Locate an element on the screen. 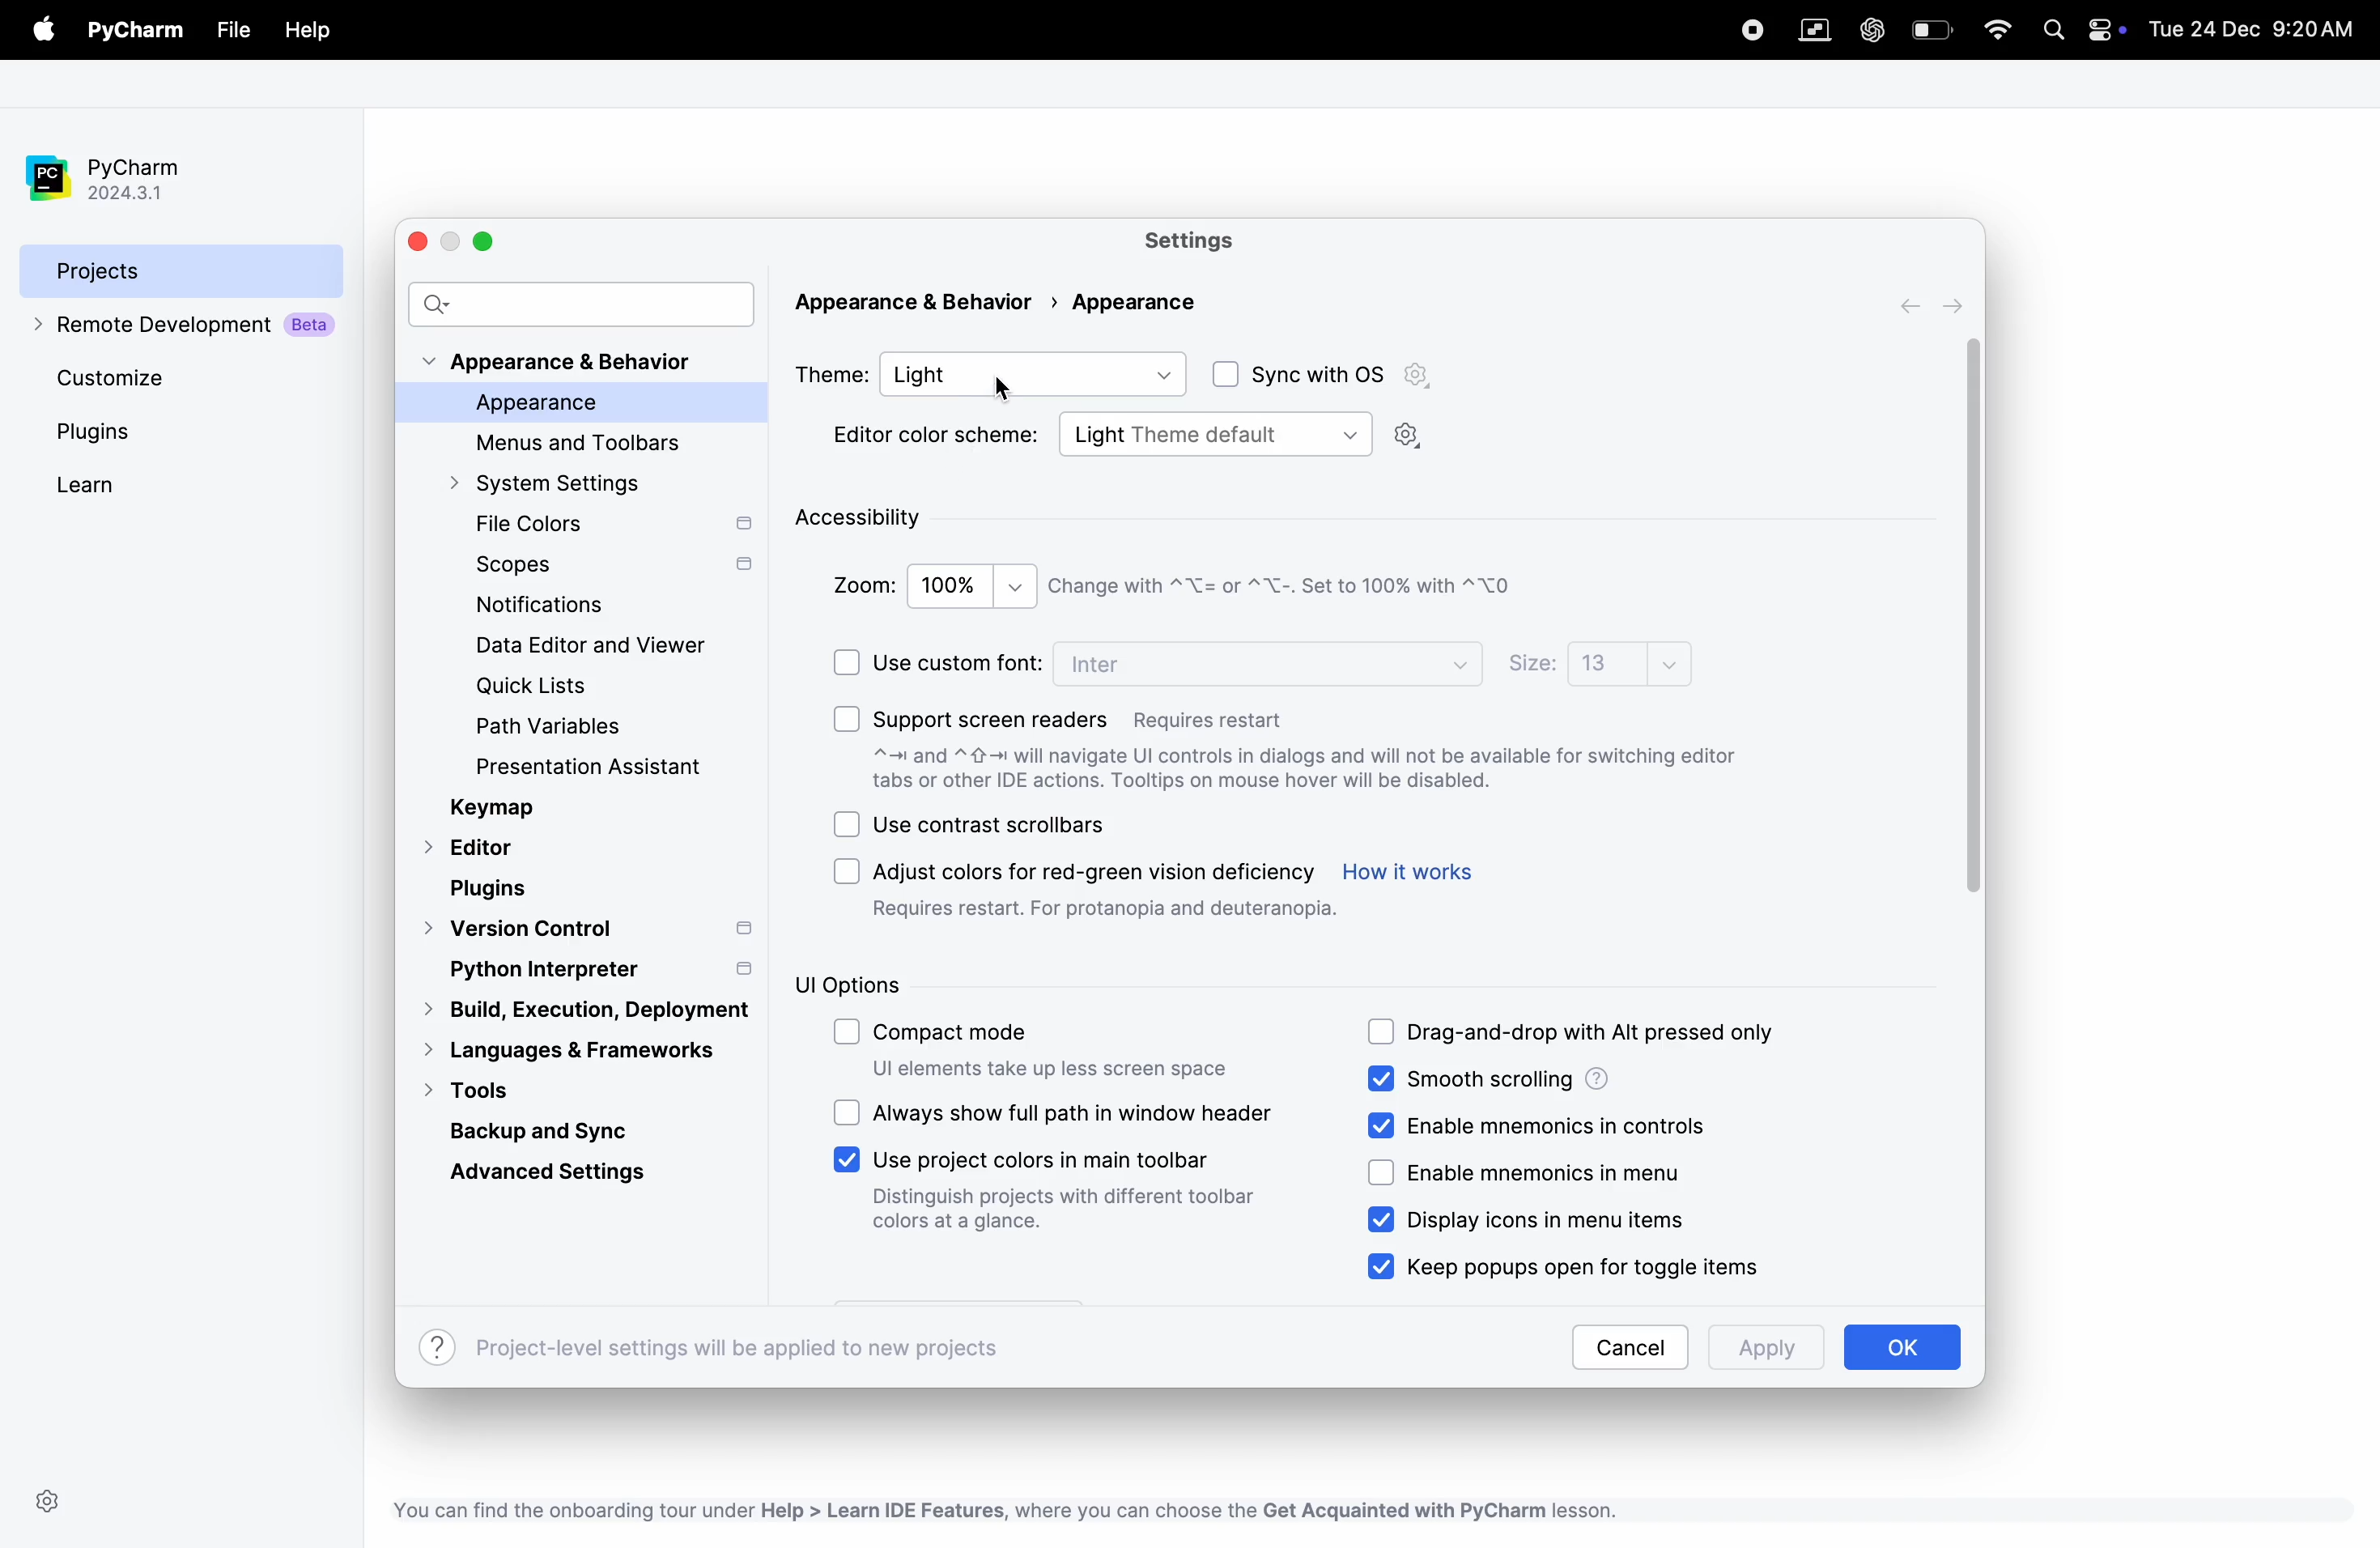  learn is located at coordinates (118, 484).